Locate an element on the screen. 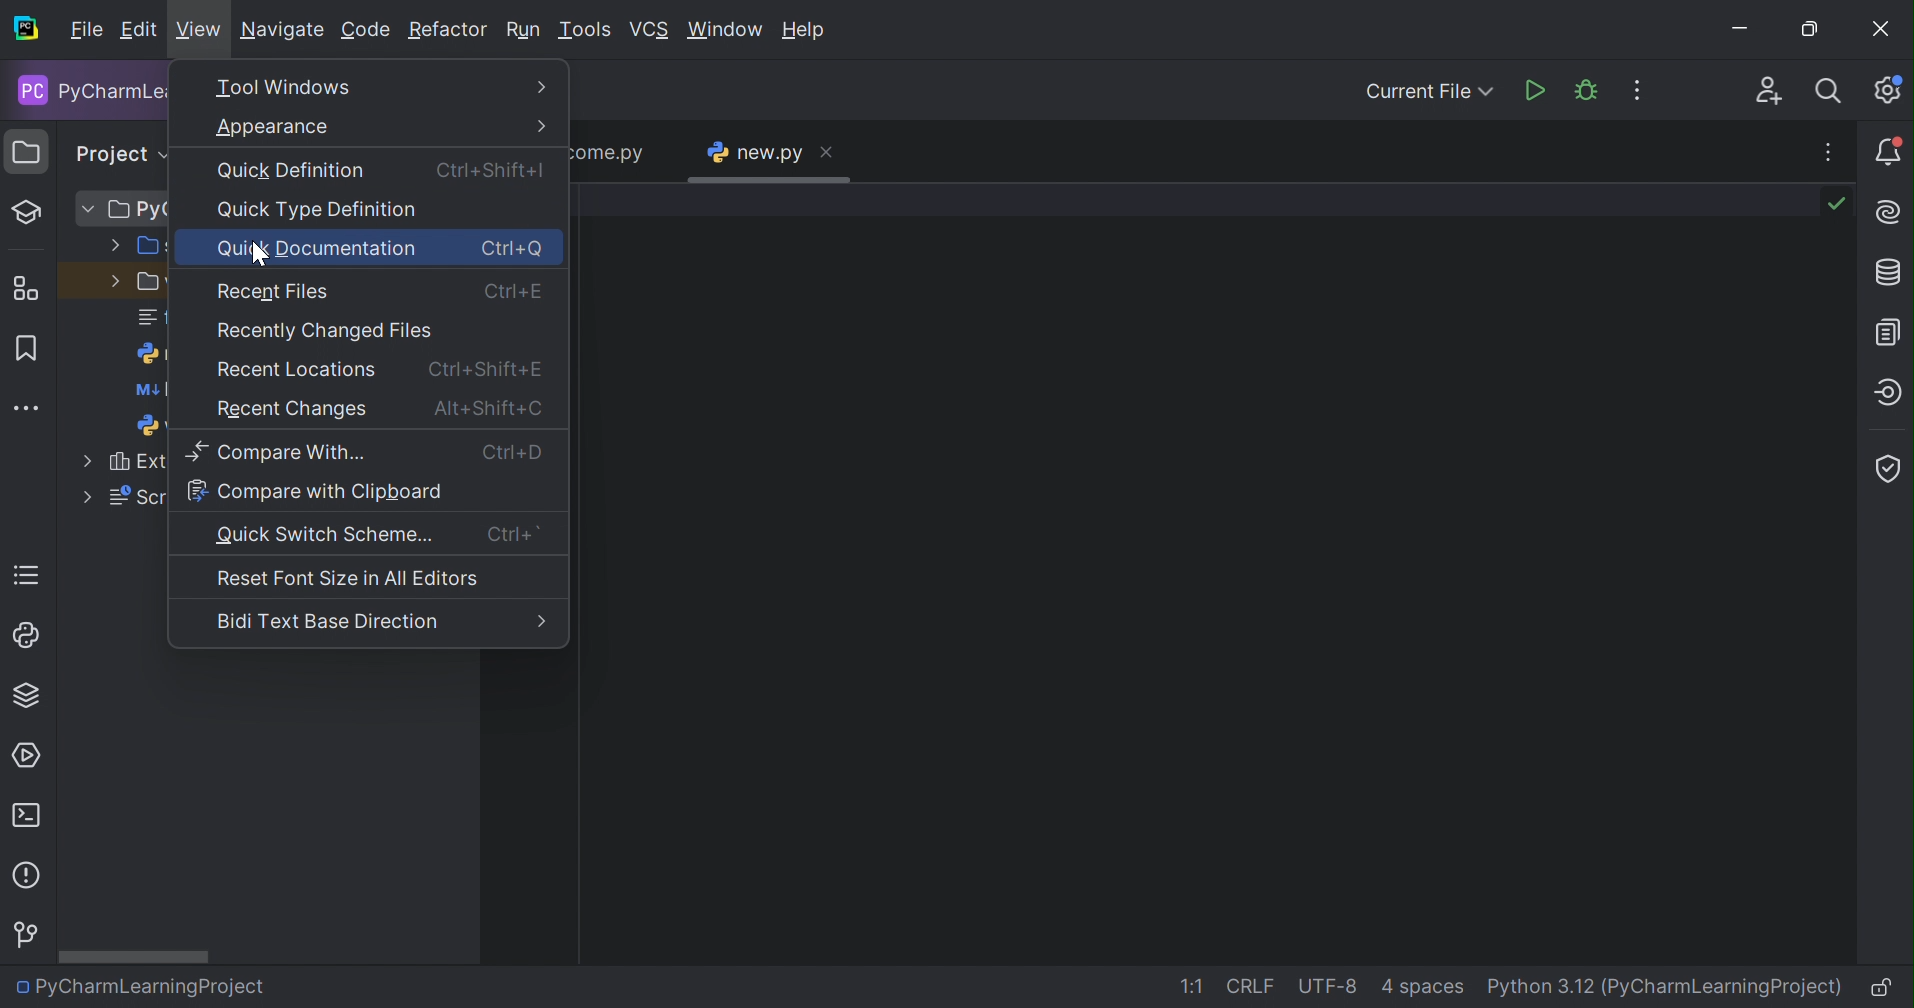 The width and height of the screenshot is (1914, 1008). Make file read-only is located at coordinates (1888, 990).